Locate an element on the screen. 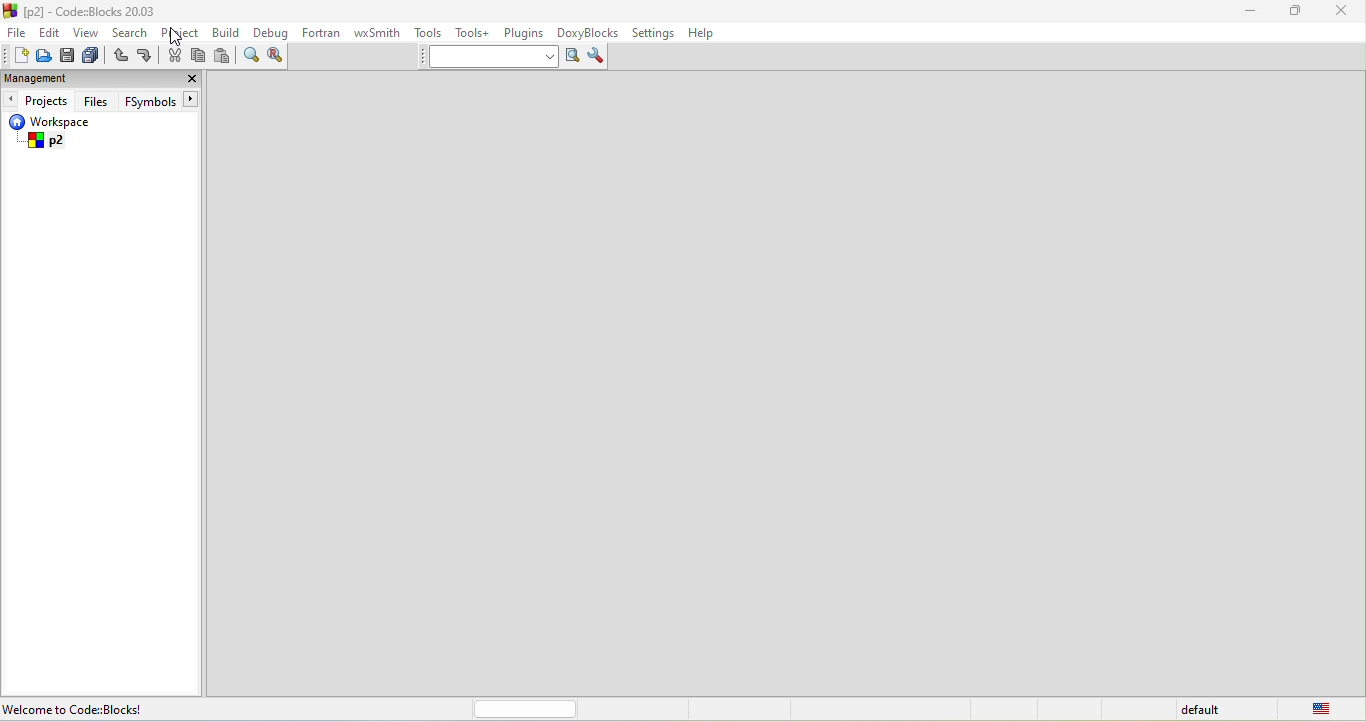 The height and width of the screenshot is (722, 1366). view is located at coordinates (86, 33).